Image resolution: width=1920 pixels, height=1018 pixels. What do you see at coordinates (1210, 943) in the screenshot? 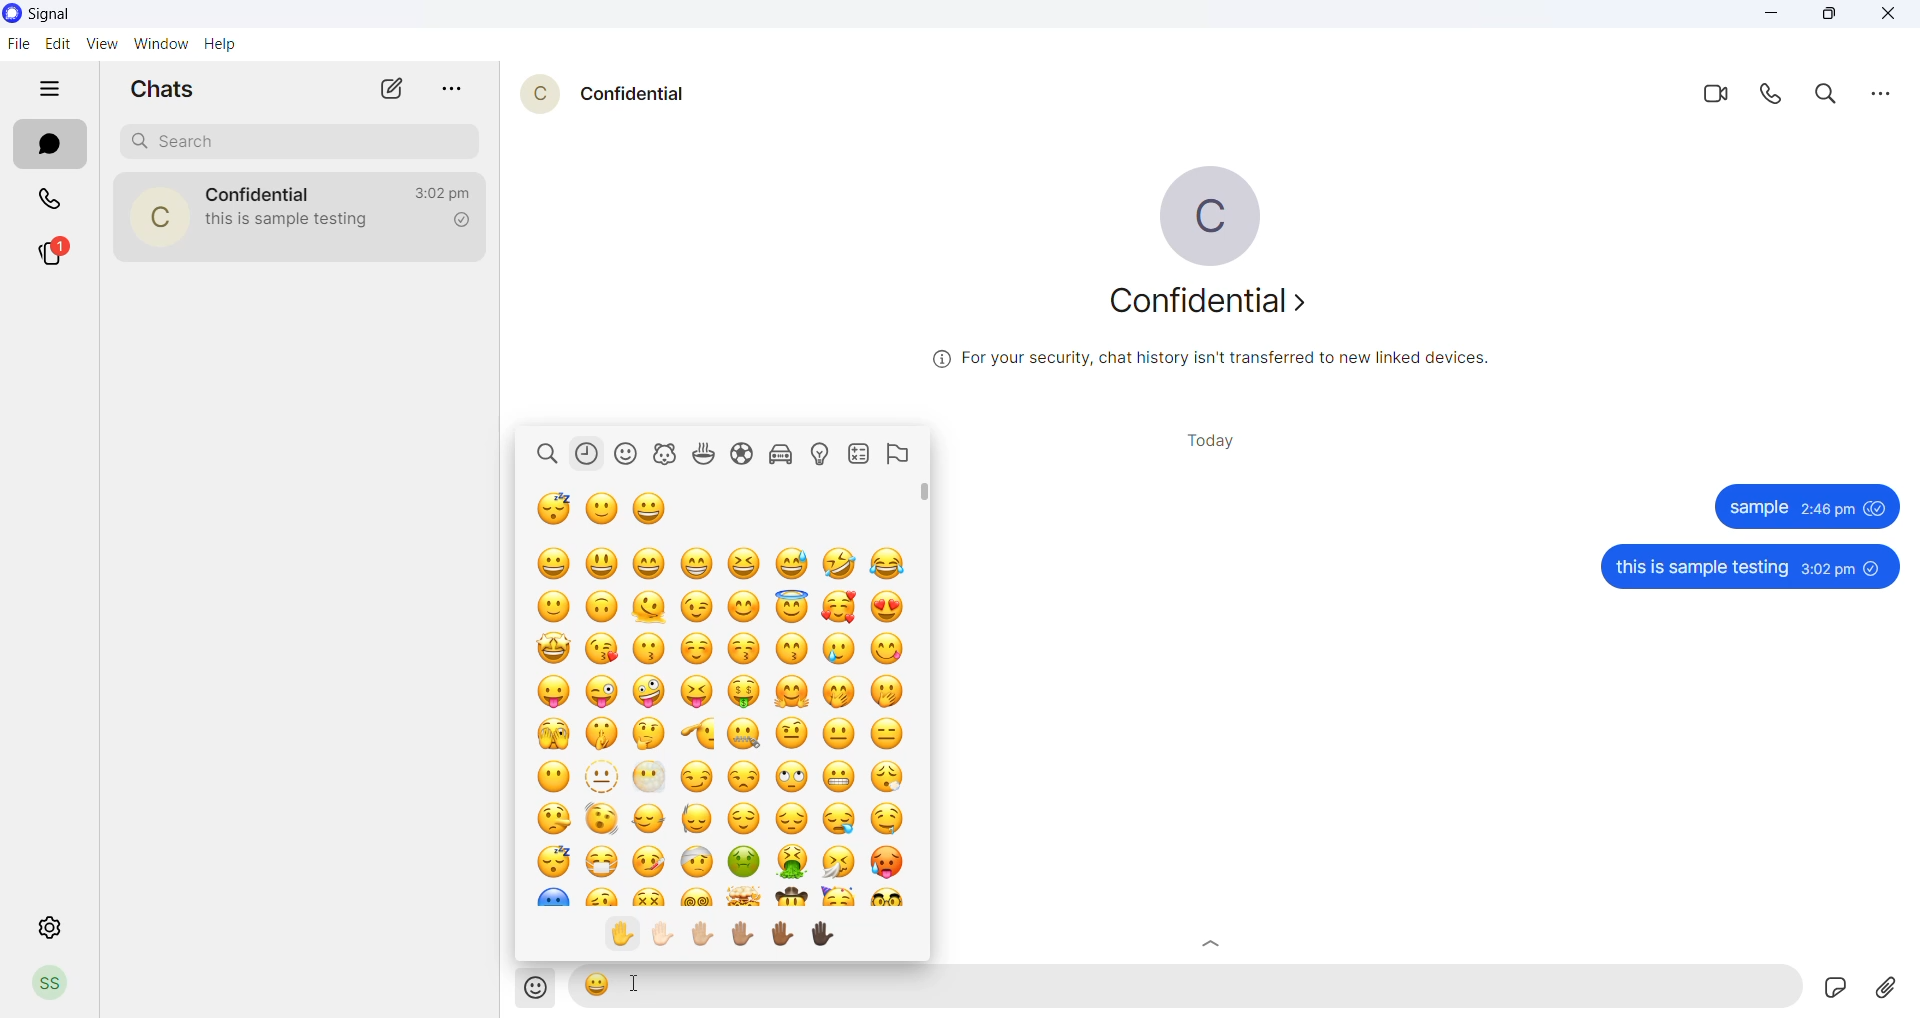
I see `Scroll up` at bounding box center [1210, 943].